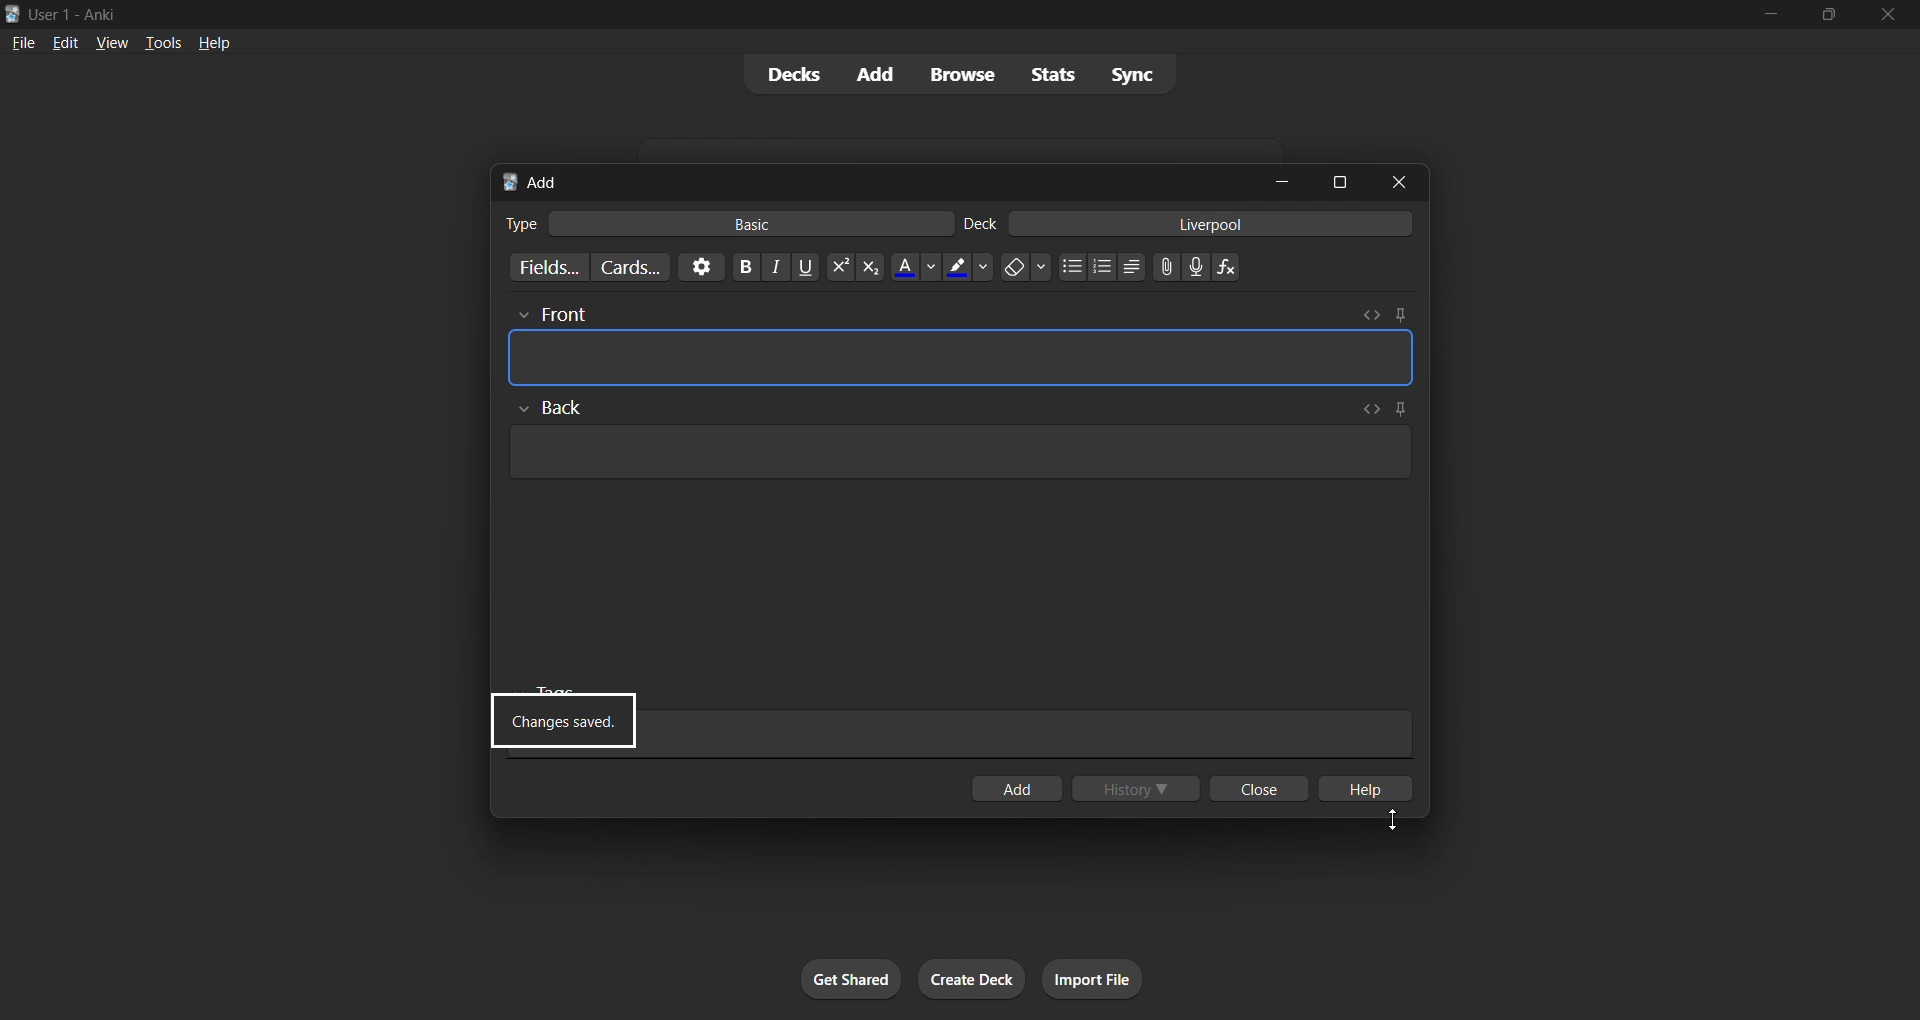 The height and width of the screenshot is (1020, 1920). Describe the element at coordinates (1134, 787) in the screenshot. I see `history` at that location.